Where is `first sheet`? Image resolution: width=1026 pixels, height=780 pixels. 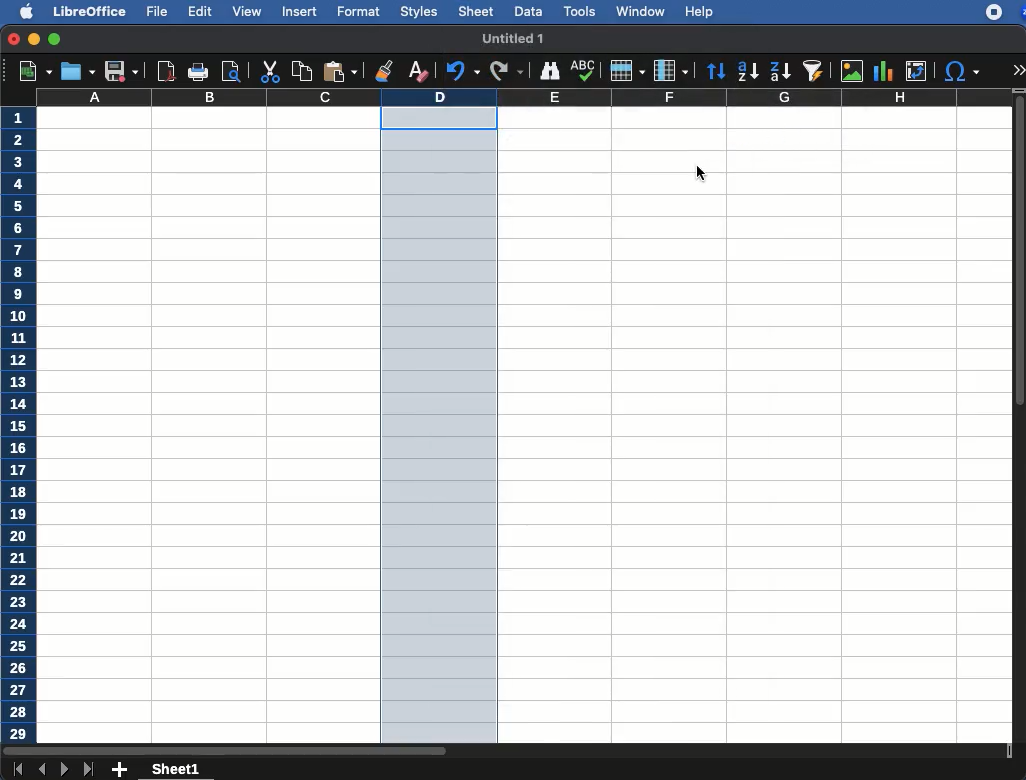 first sheet is located at coordinates (17, 770).